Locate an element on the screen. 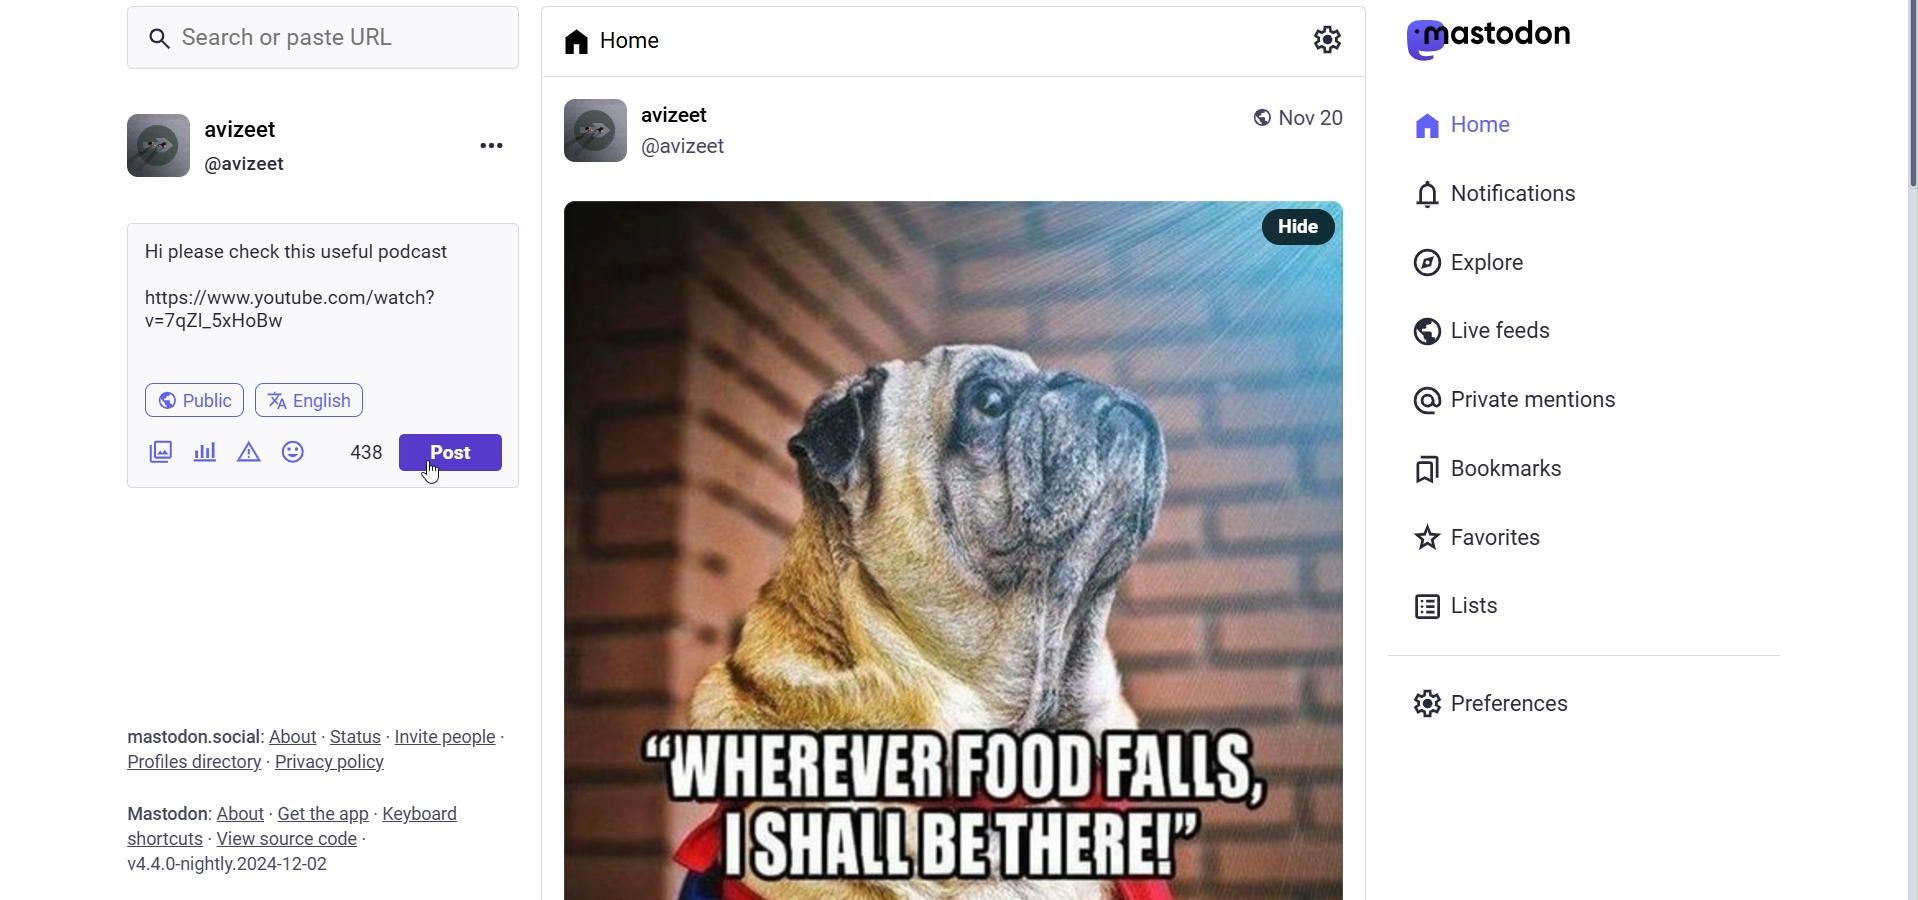 The height and width of the screenshot is (900, 1918). v4.4.0-nightly.2024-12-02 is located at coordinates (218, 866).